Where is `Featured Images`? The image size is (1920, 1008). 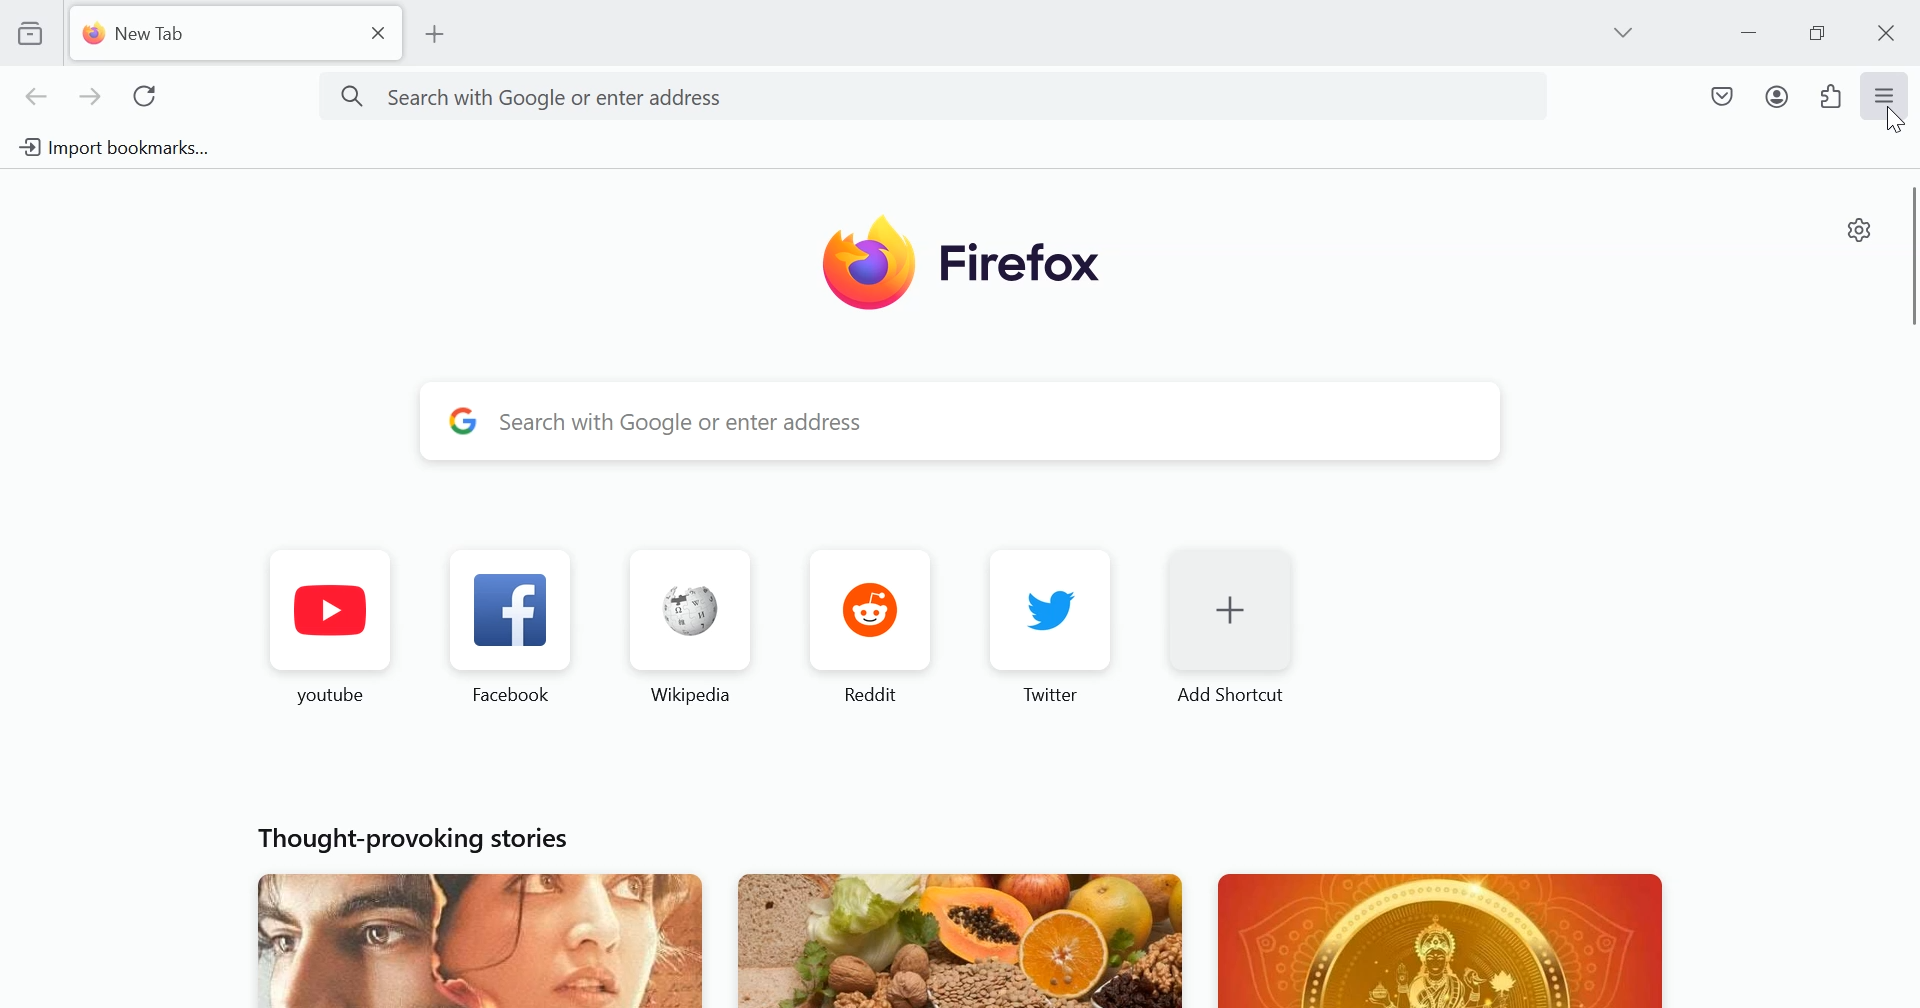 Featured Images is located at coordinates (937, 937).